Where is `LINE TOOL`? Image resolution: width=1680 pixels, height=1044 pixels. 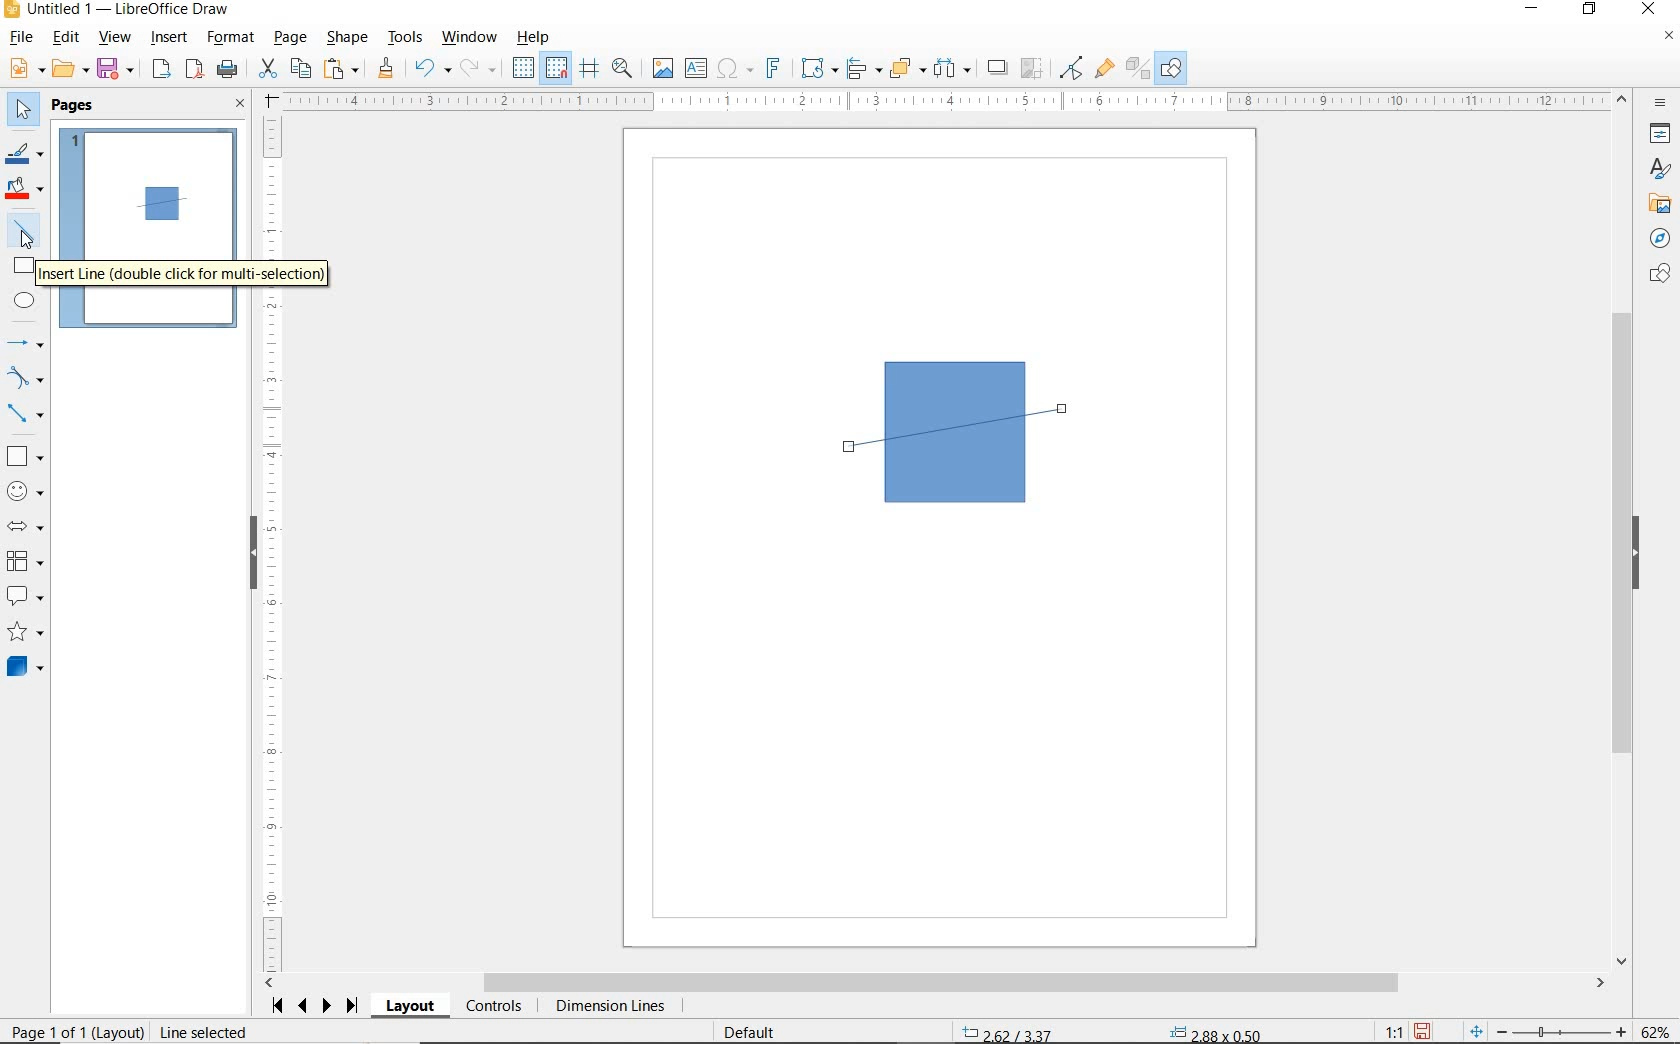
LINE TOOL is located at coordinates (854, 449).